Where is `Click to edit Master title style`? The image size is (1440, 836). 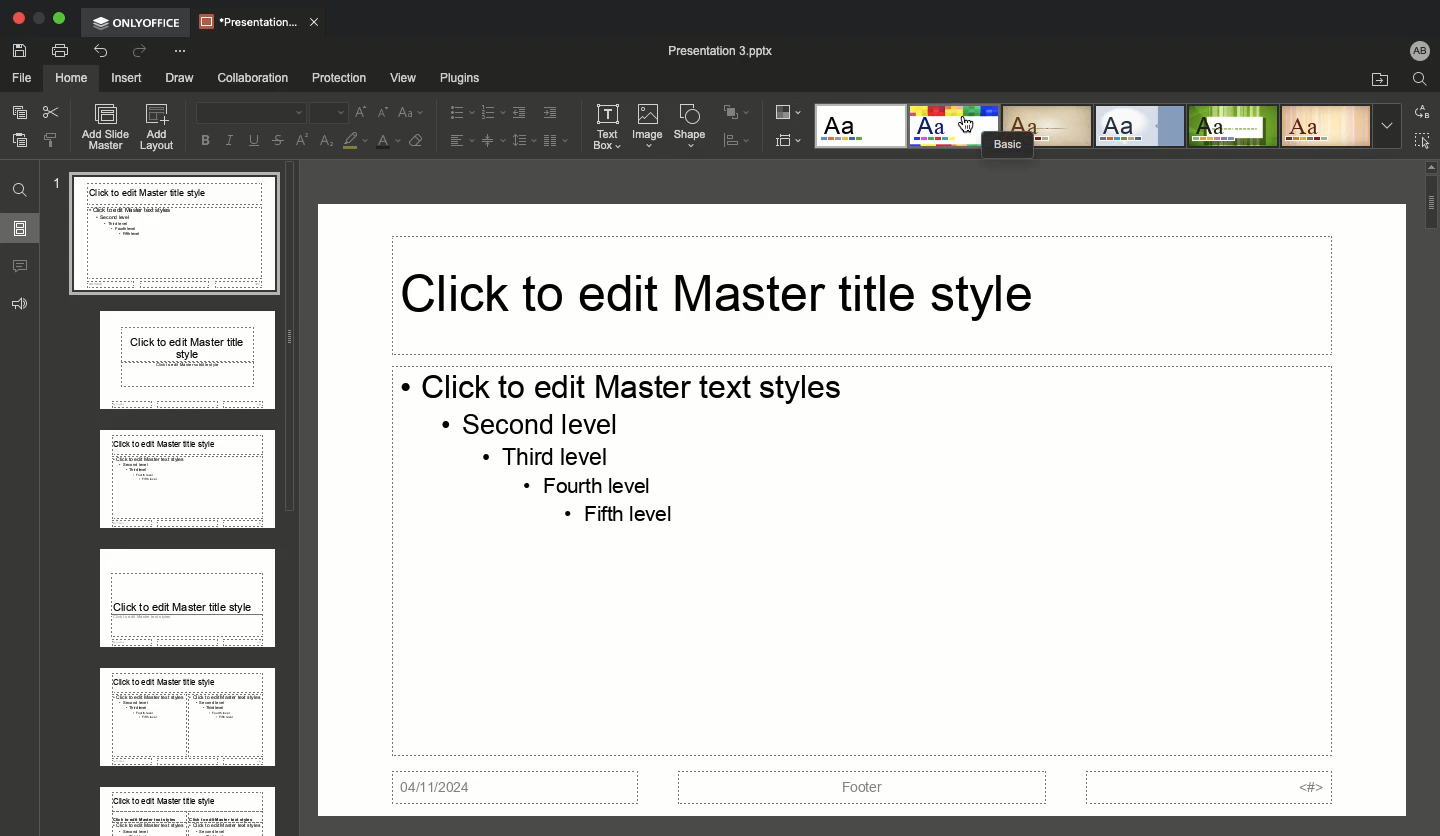
Click to edit Master title style is located at coordinates (715, 293).